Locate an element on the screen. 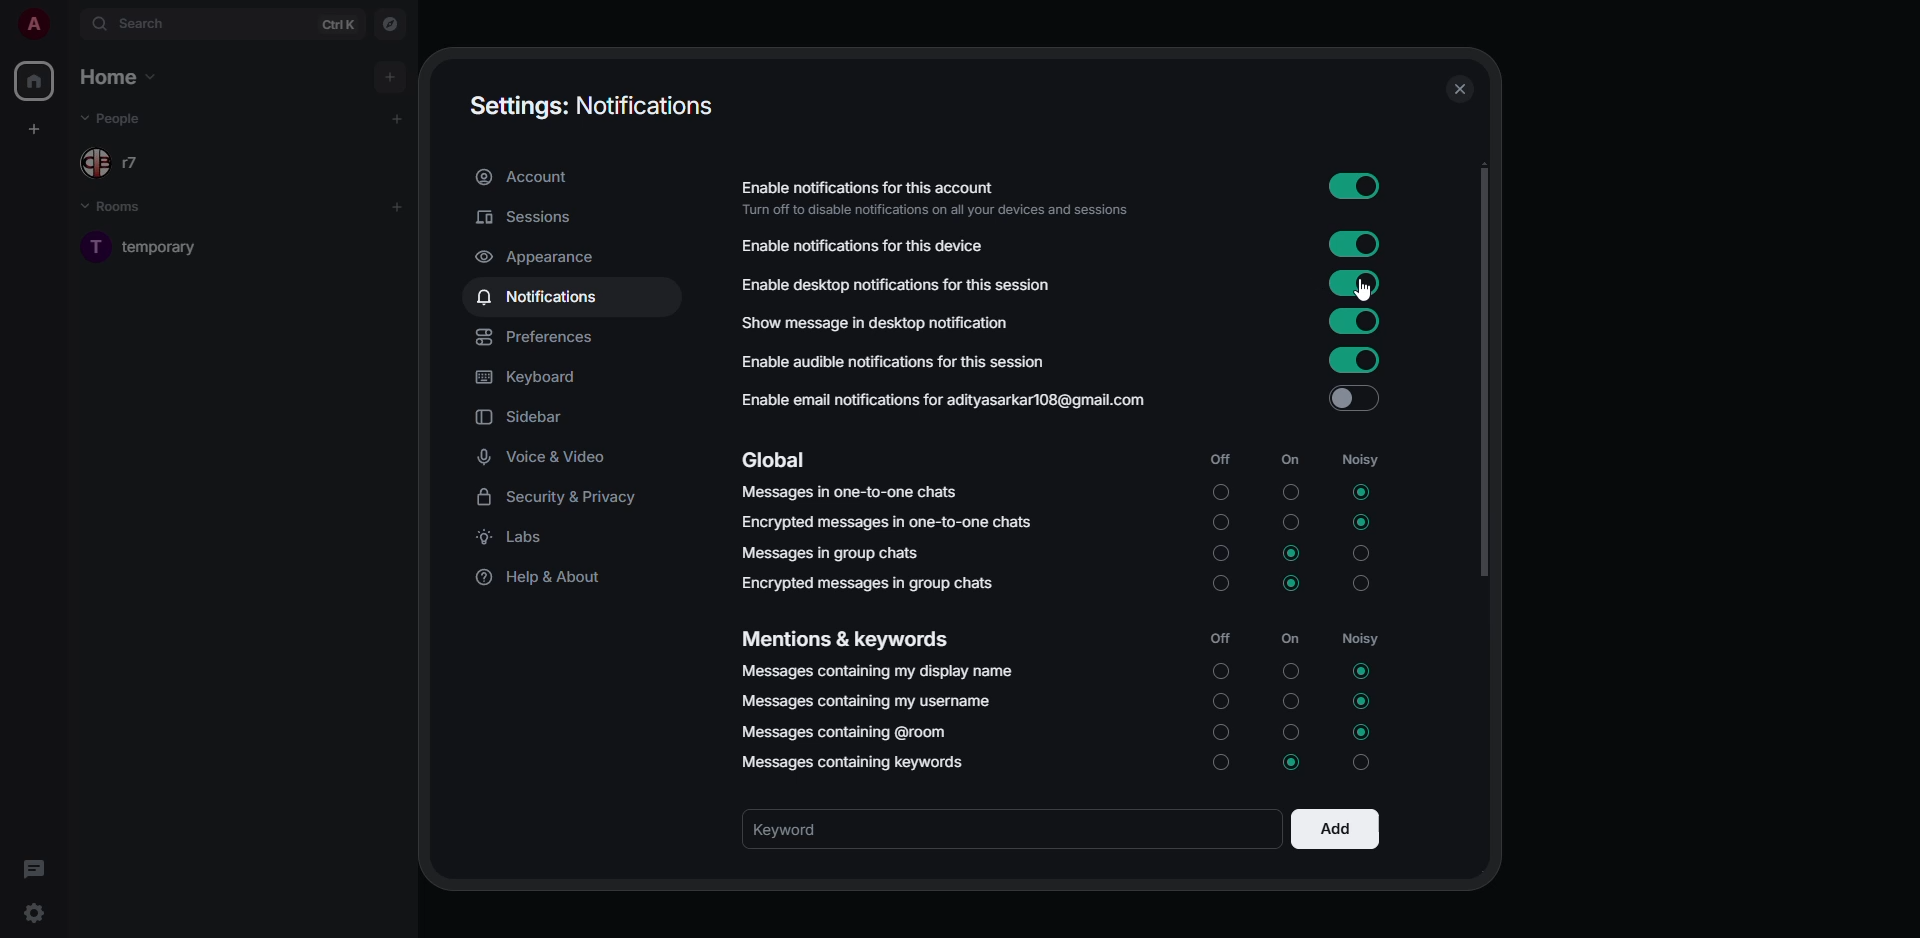  sessions is located at coordinates (530, 216).